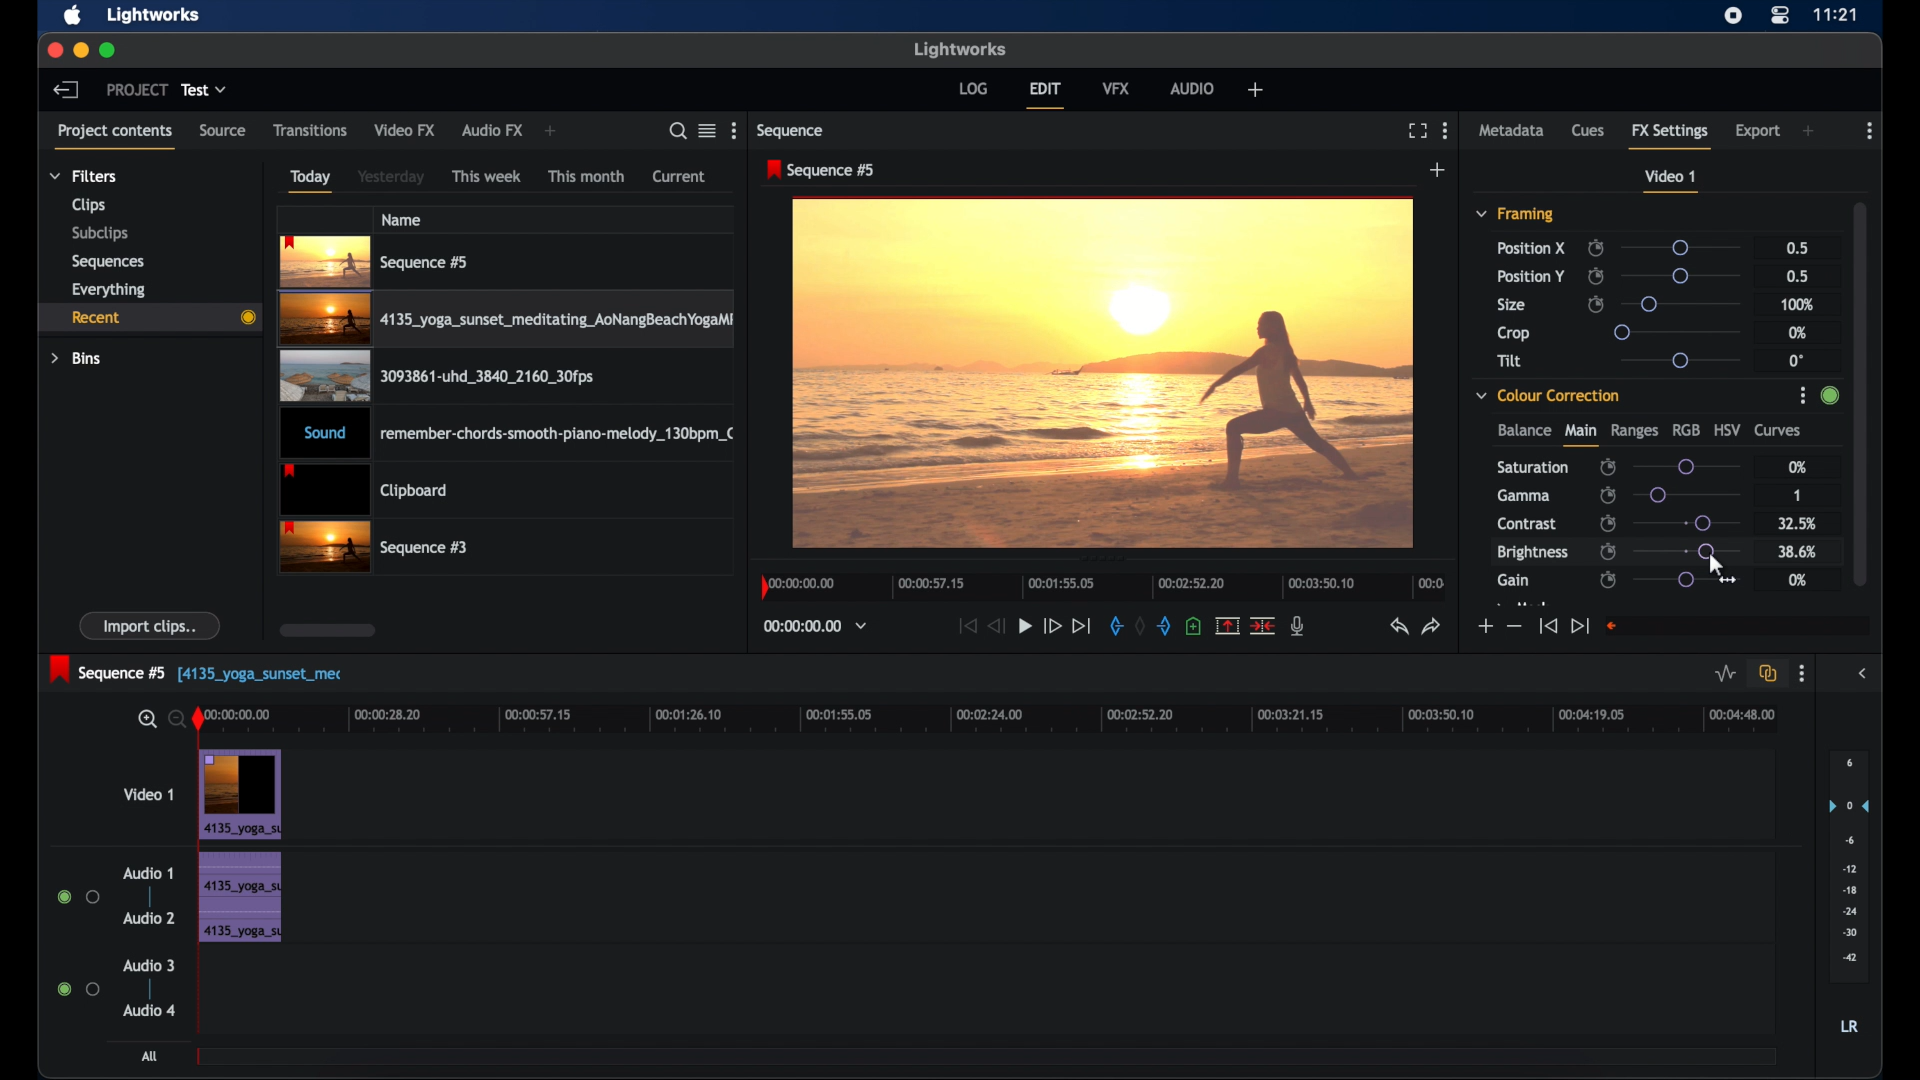  I want to click on 0, so click(1796, 361).